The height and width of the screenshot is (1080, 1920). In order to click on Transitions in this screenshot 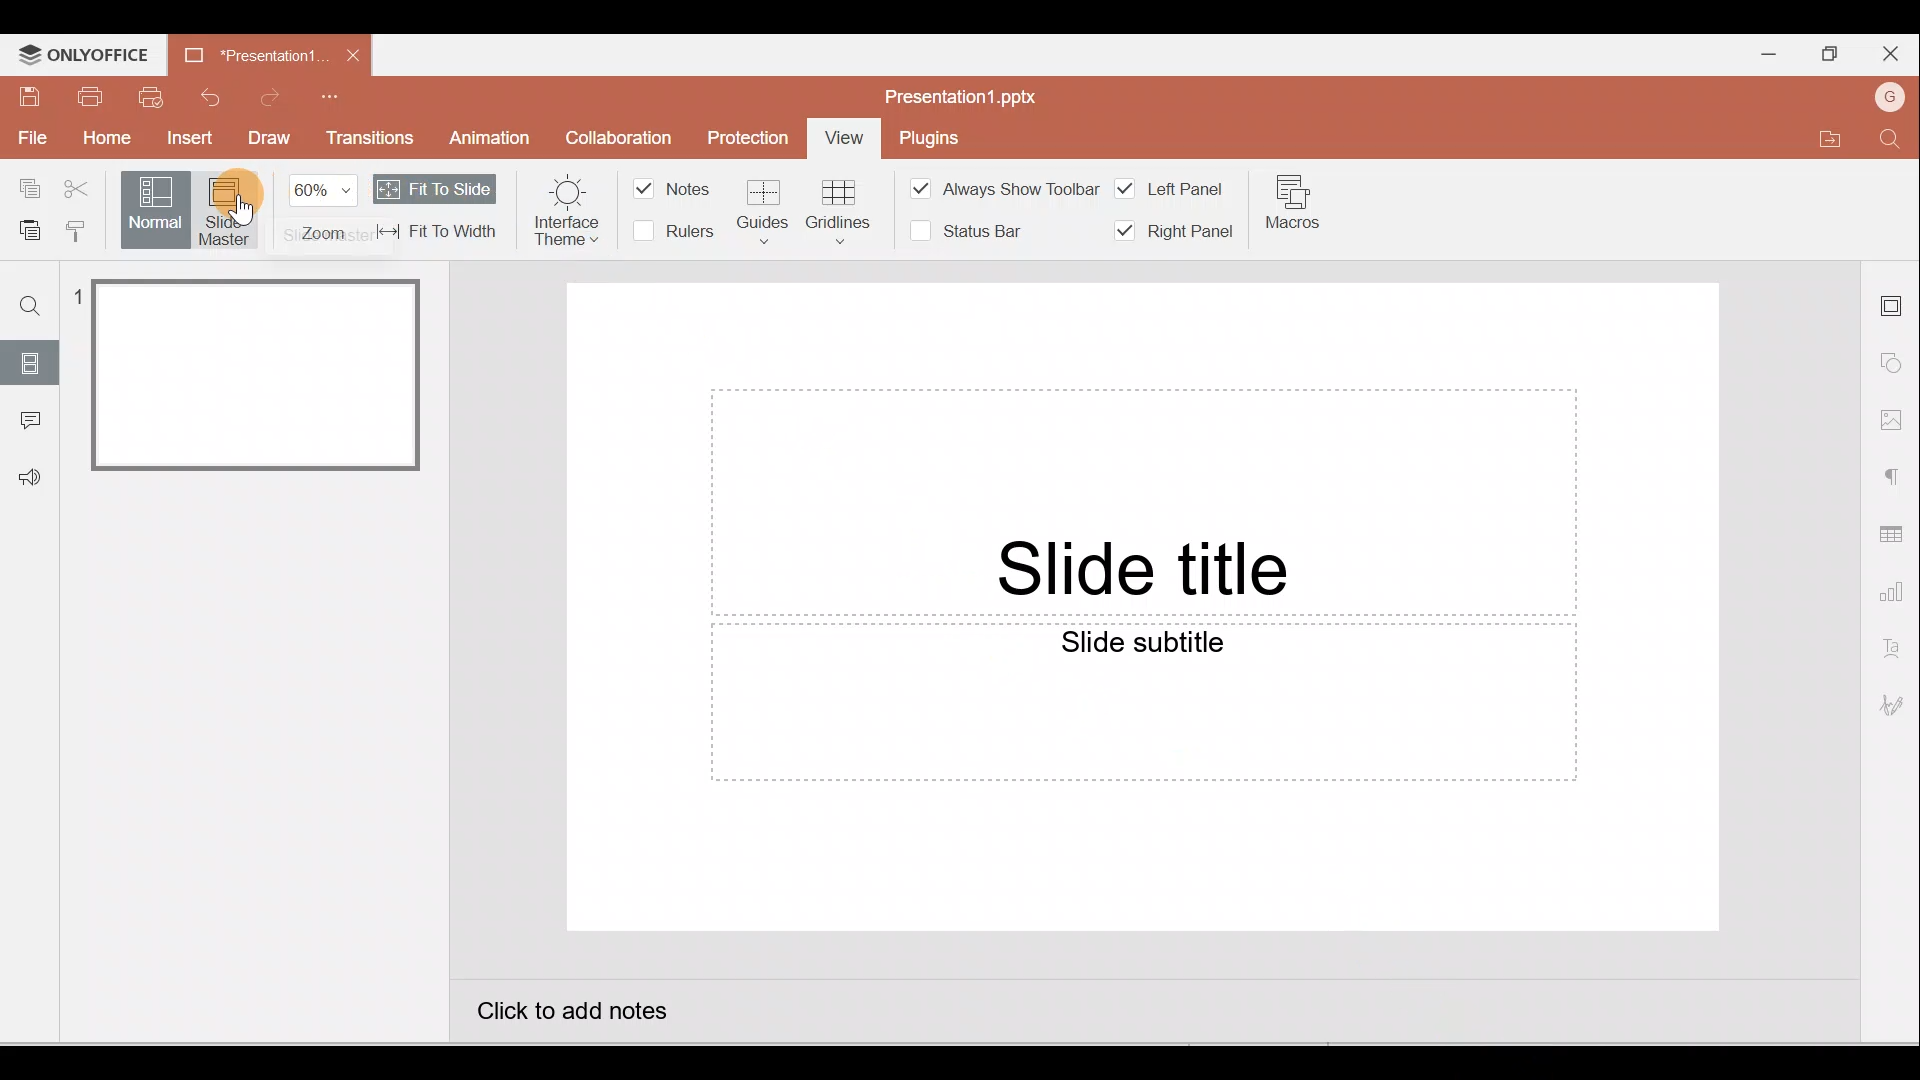, I will do `click(371, 139)`.